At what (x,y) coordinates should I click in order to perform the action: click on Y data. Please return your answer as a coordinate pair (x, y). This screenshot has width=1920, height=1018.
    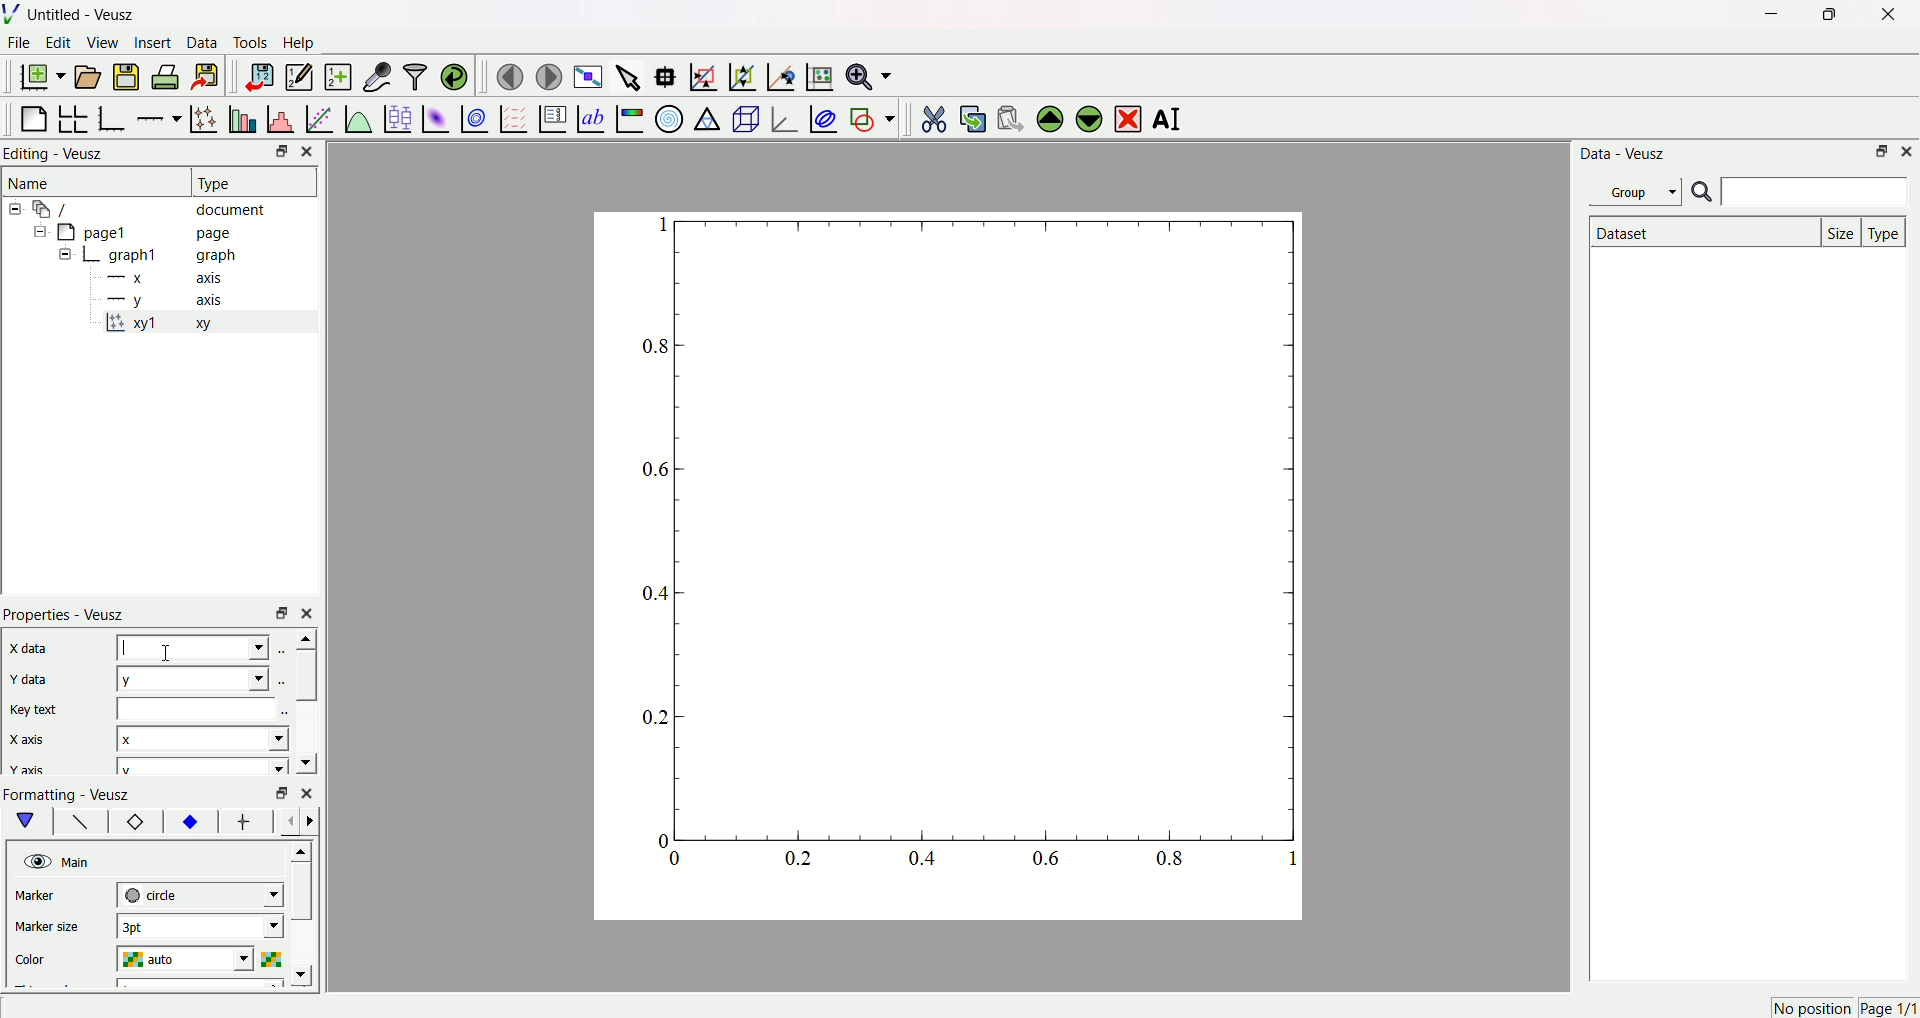
    Looking at the image, I should click on (39, 681).